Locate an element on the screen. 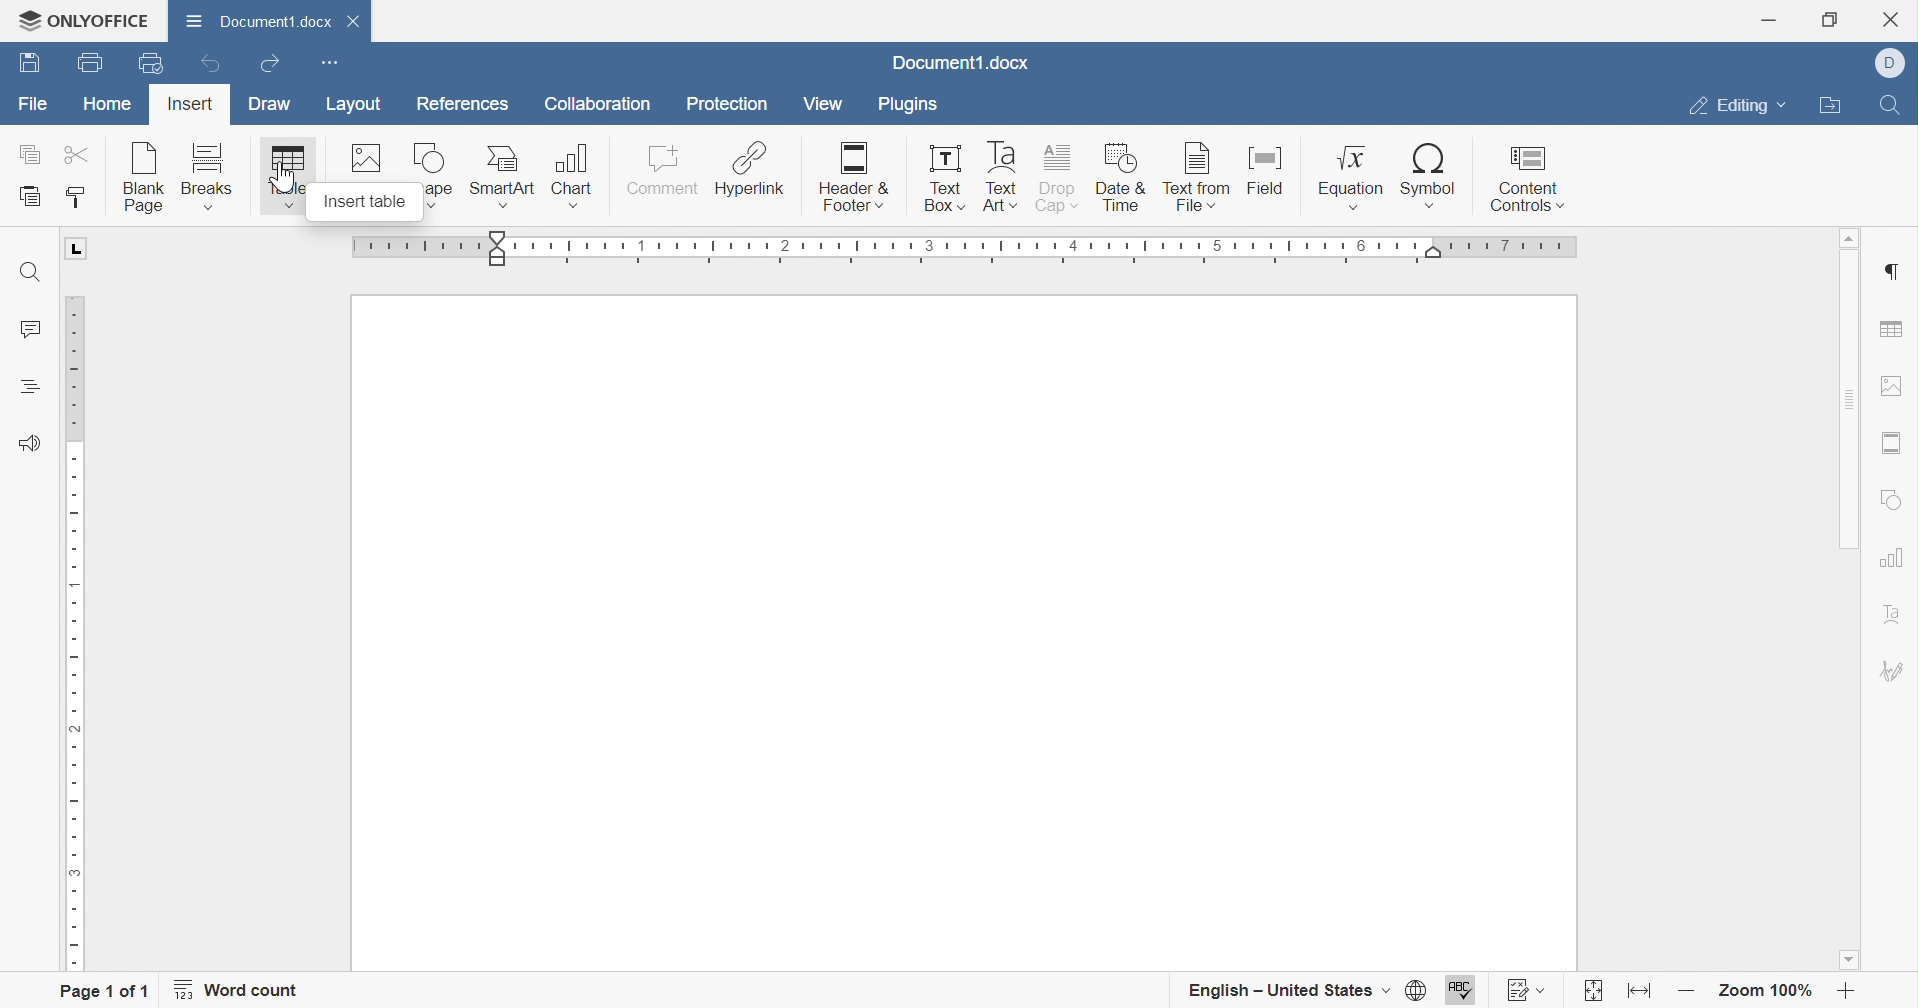 The height and width of the screenshot is (1008, 1918). English - United States is located at coordinates (1288, 988).